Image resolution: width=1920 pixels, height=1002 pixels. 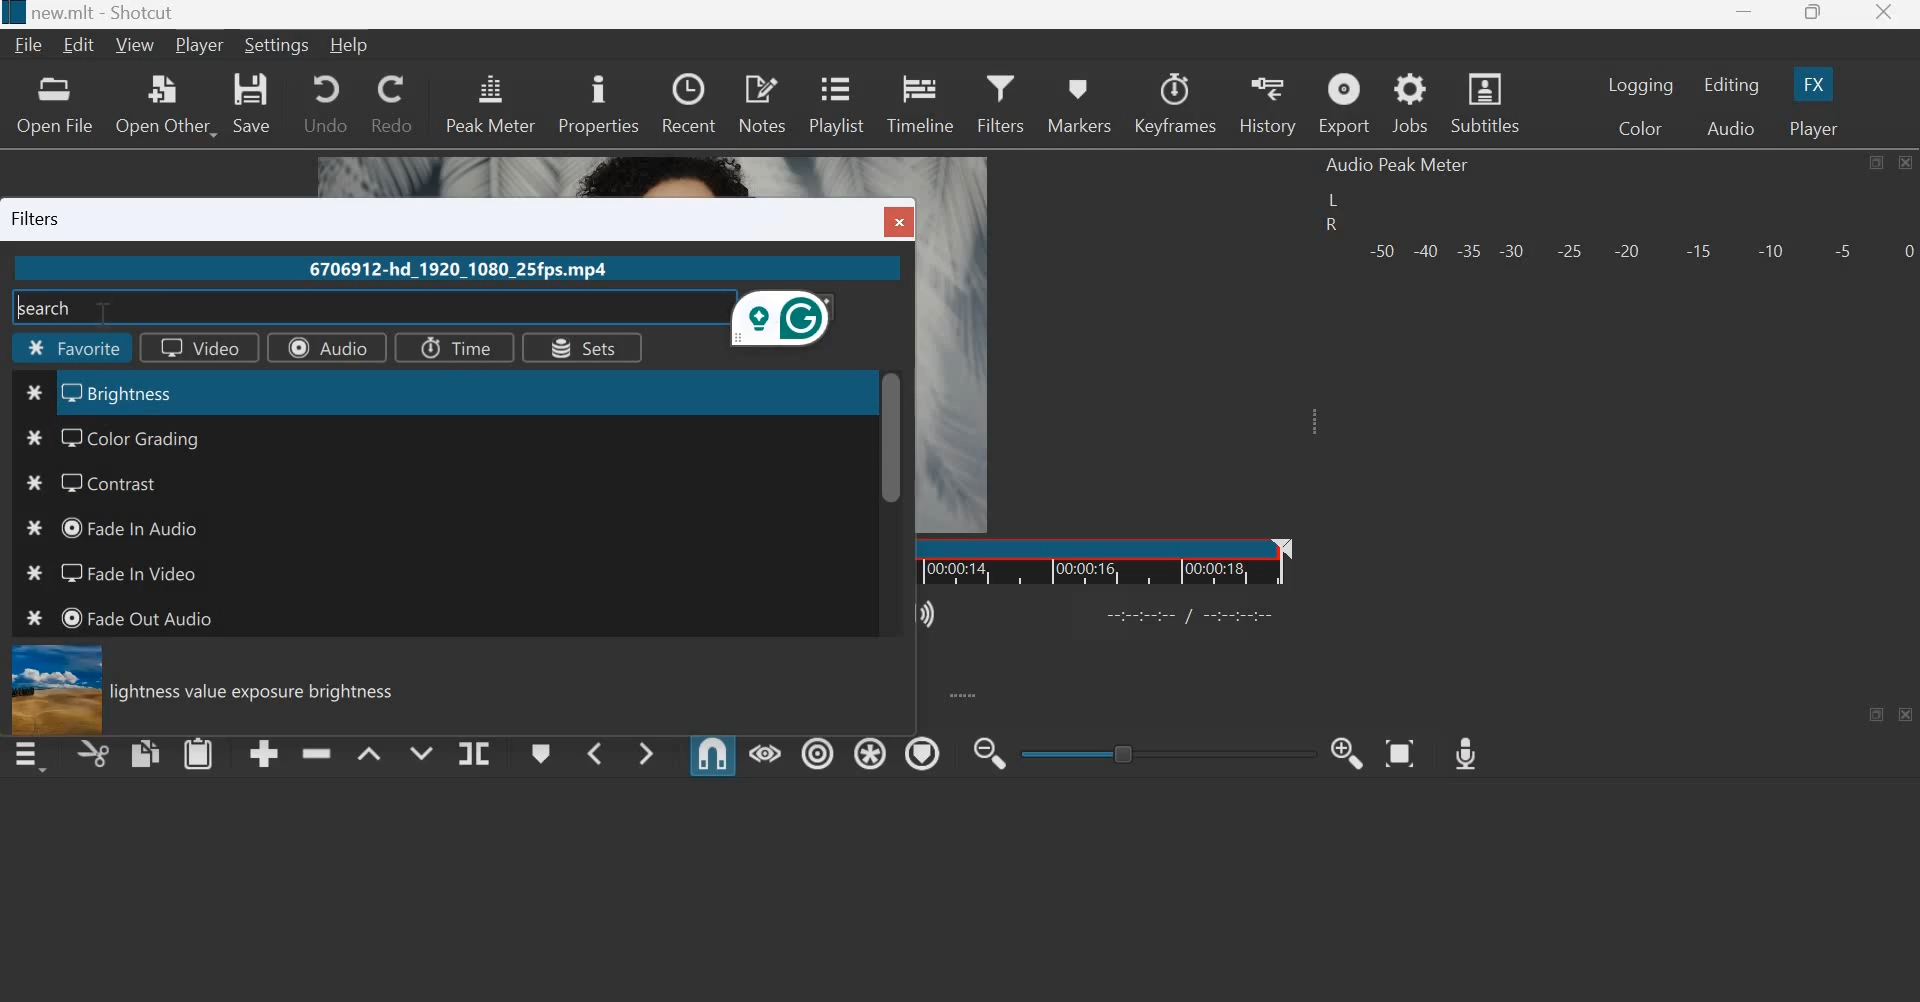 I want to click on paste, so click(x=199, y=752).